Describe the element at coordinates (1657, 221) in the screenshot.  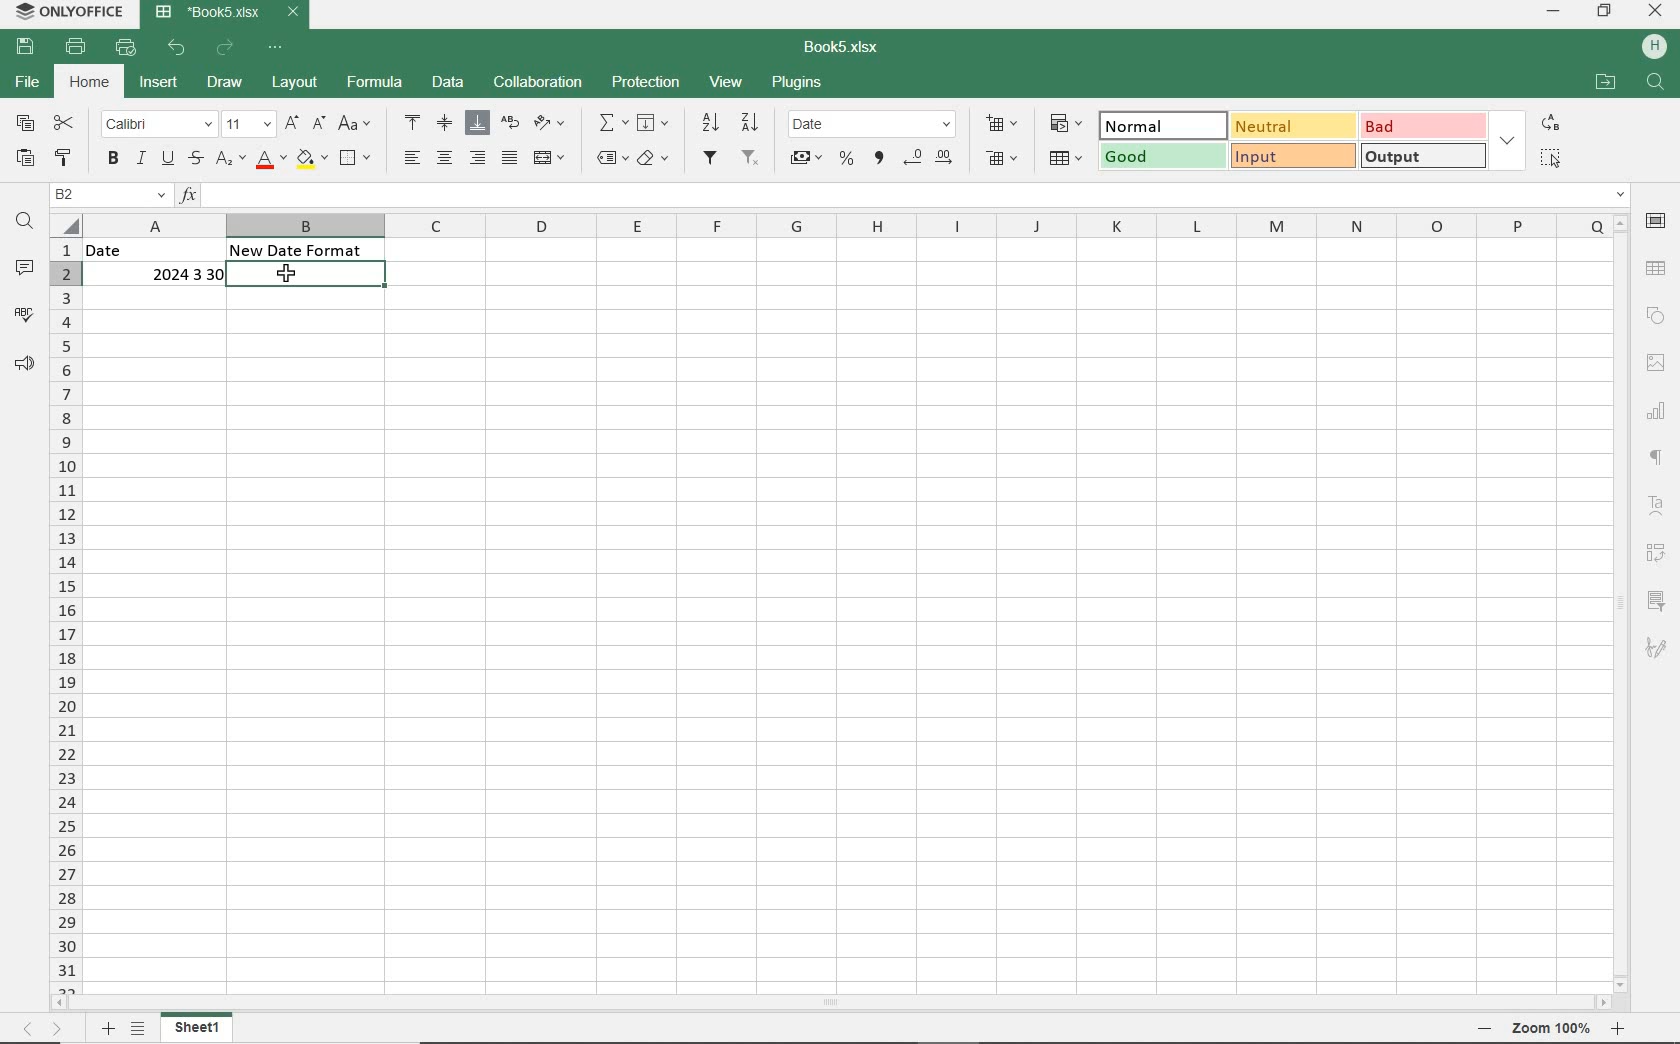
I see `CELL SETTINGS` at that location.